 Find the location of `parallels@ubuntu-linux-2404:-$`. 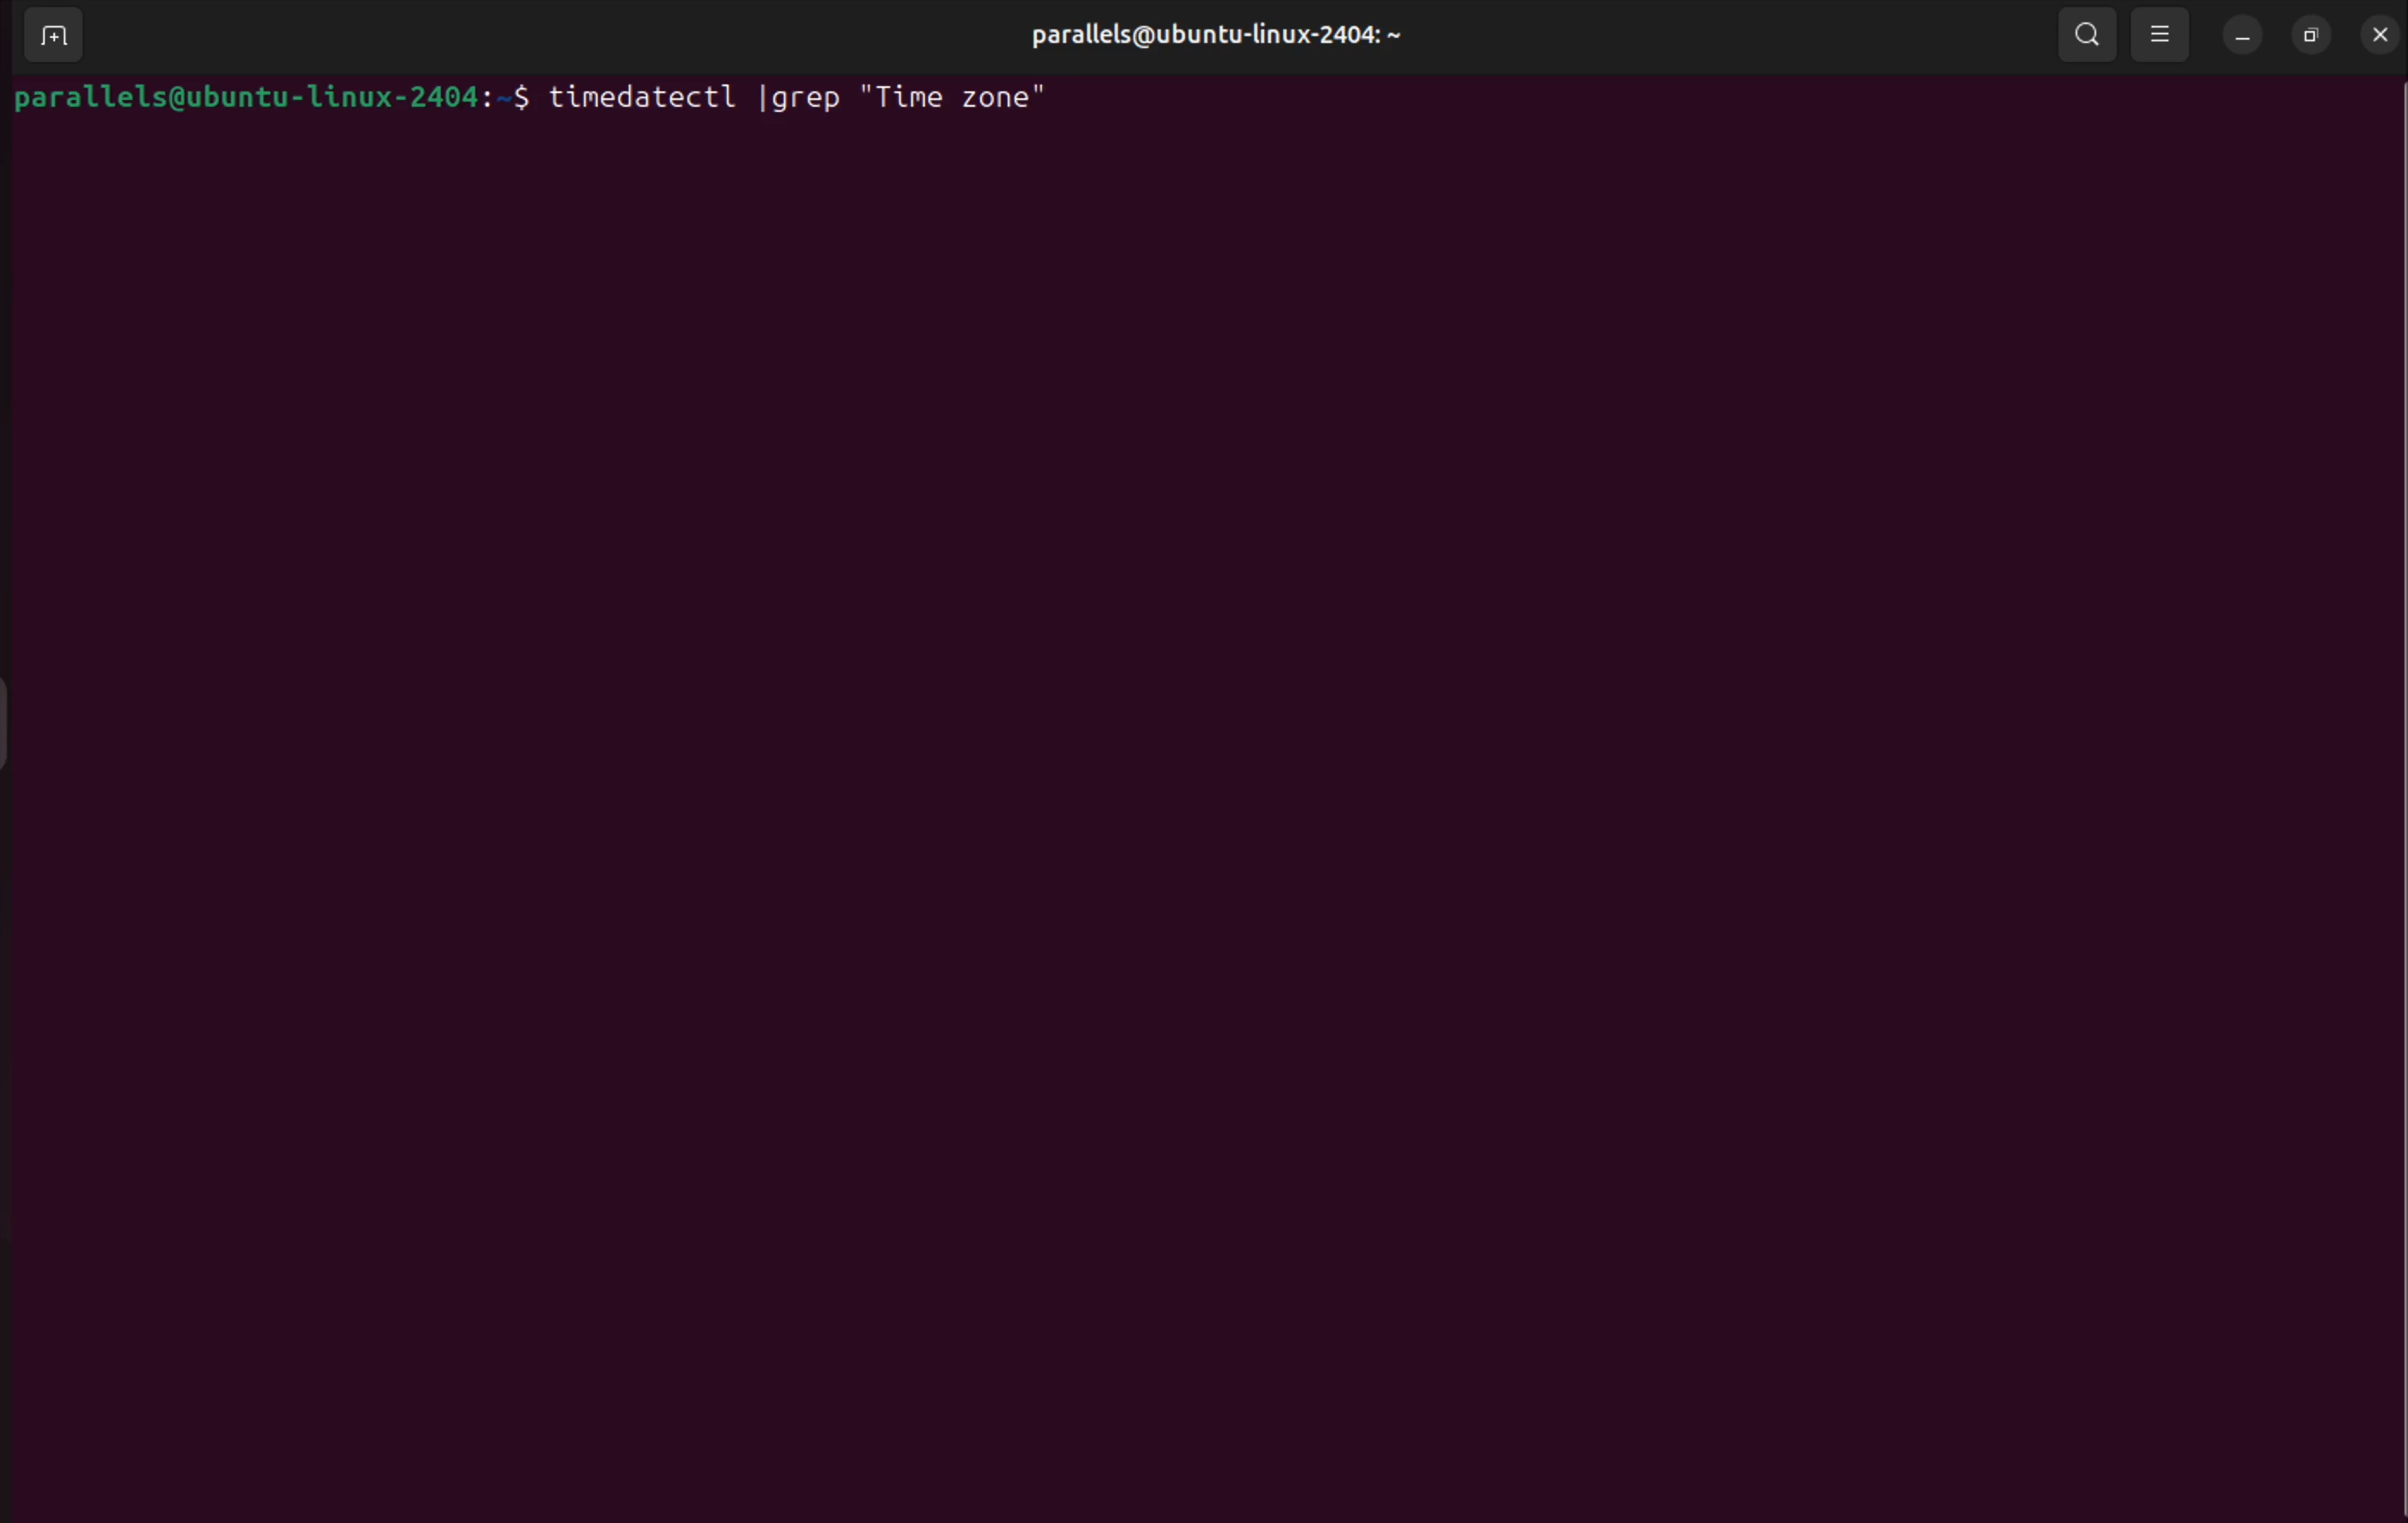

parallels@ubuntu-linux-2404:-$ is located at coordinates (270, 98).